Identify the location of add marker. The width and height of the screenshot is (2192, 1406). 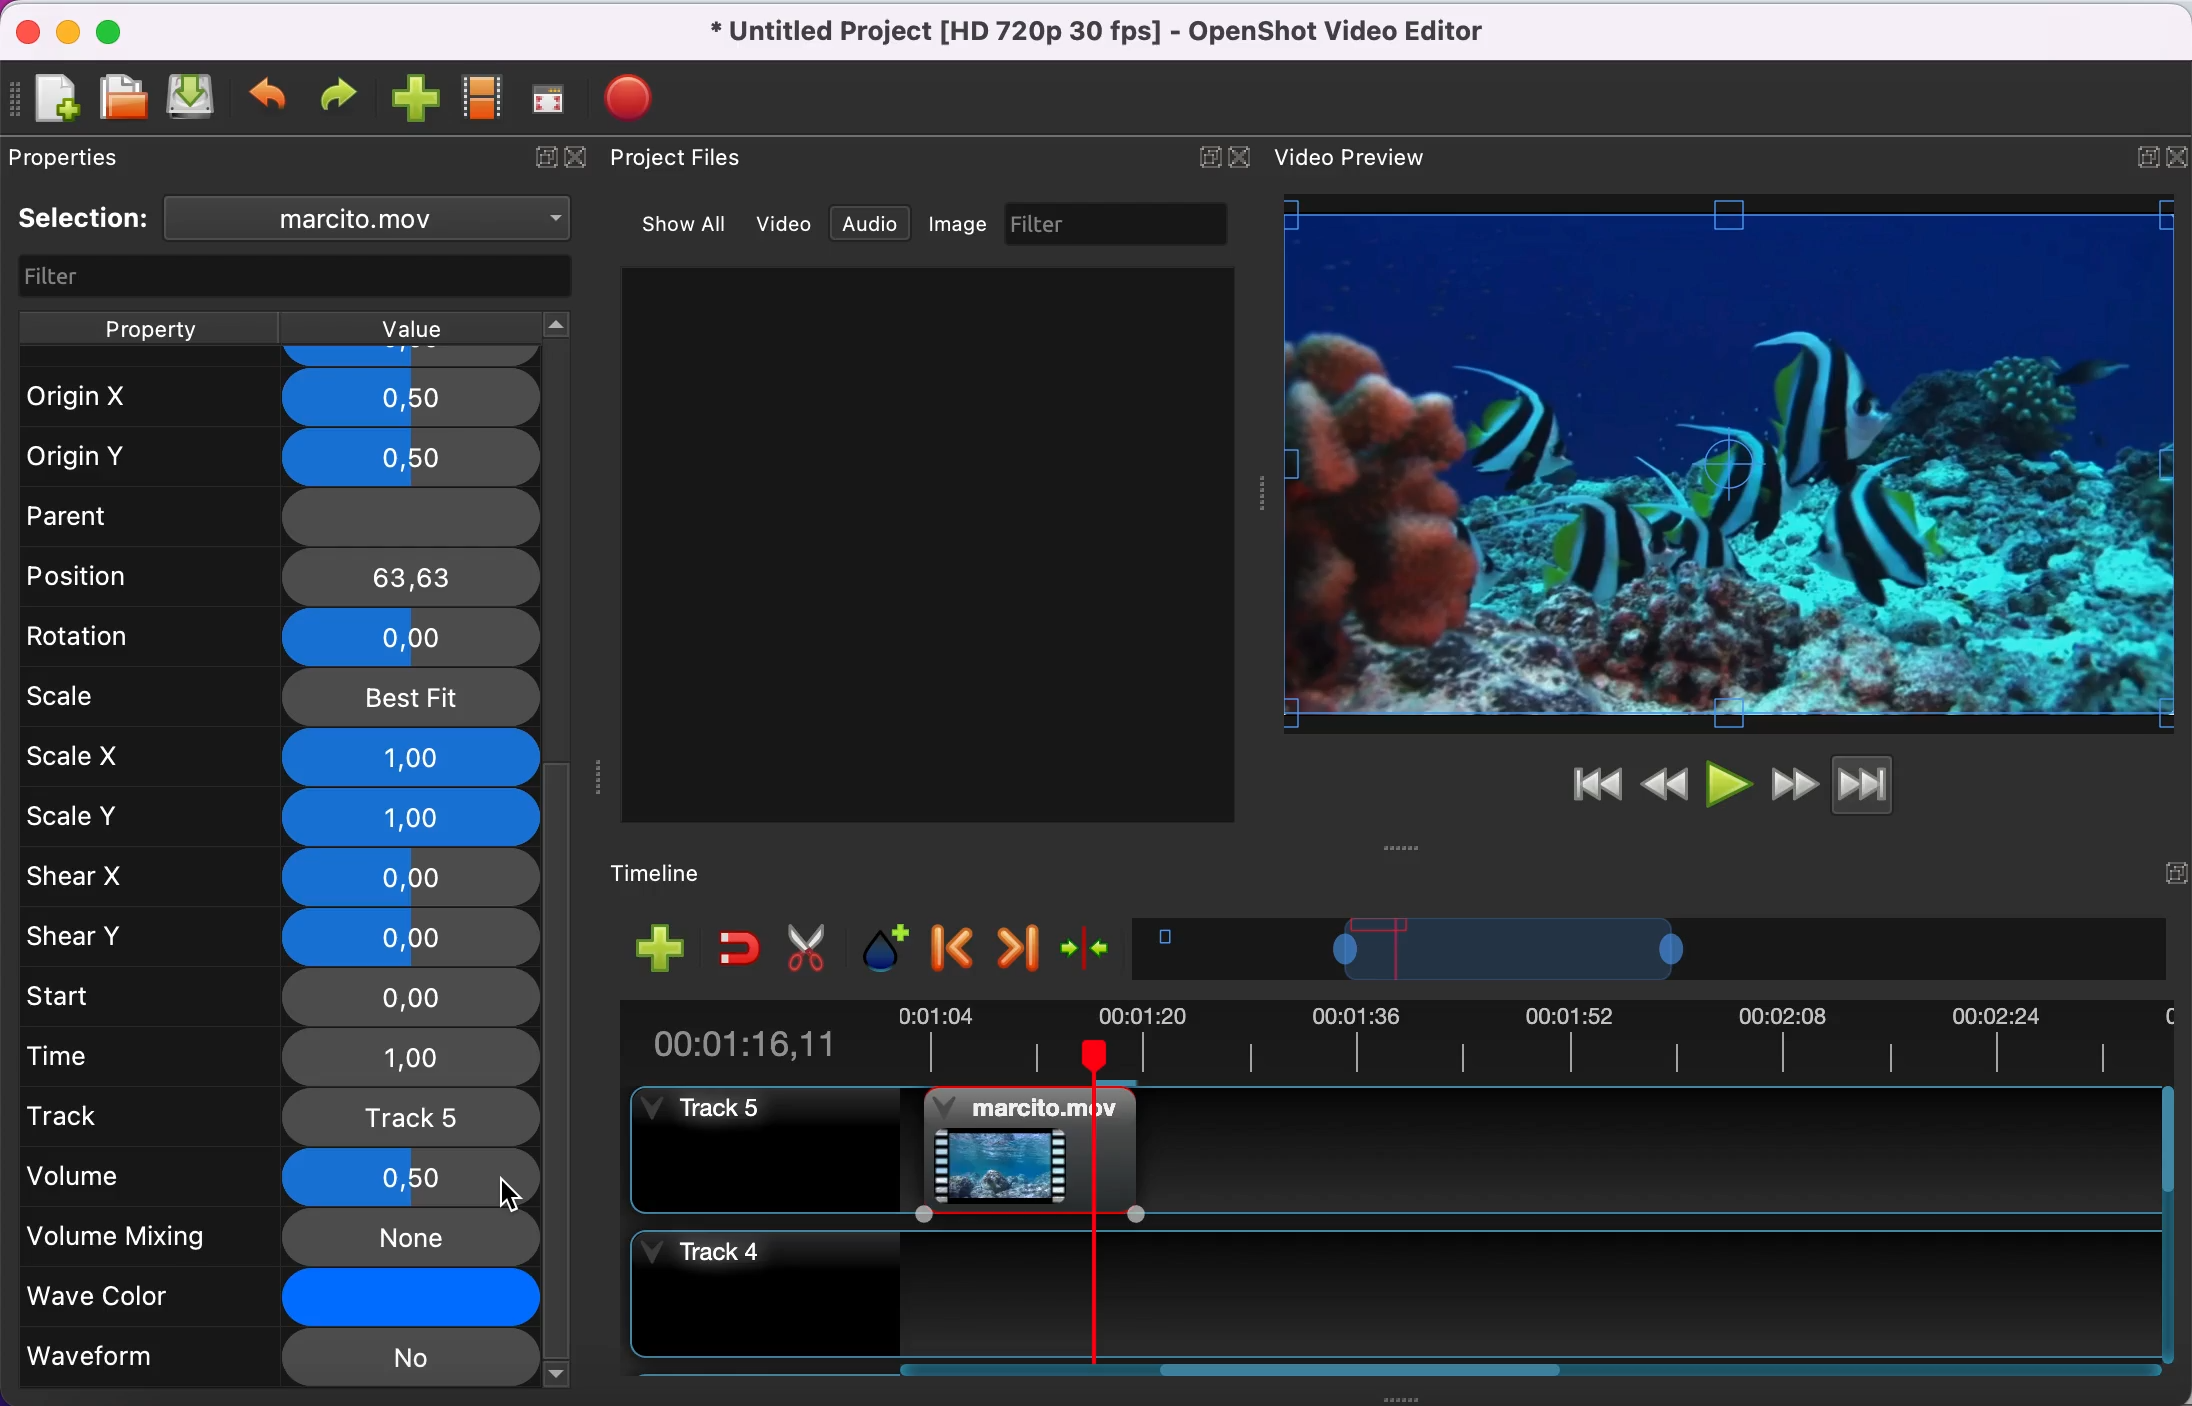
(886, 948).